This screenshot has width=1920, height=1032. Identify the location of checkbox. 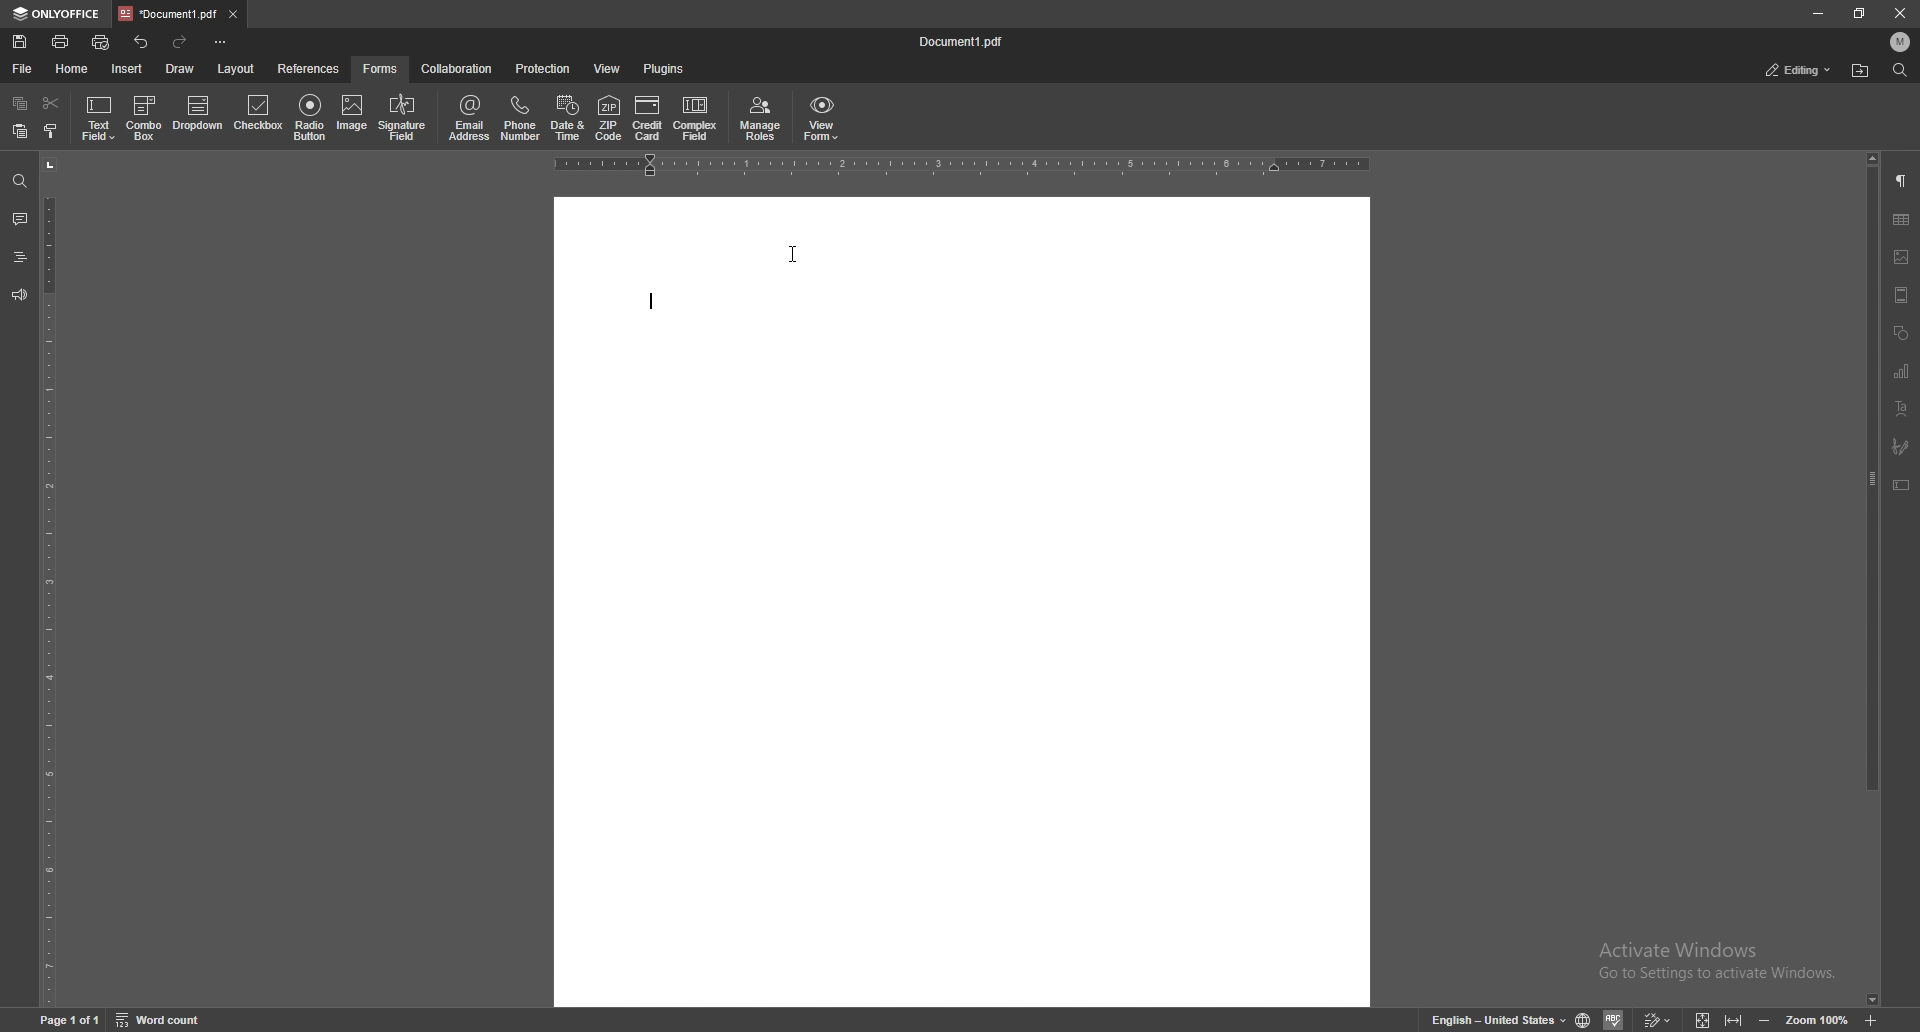
(258, 116).